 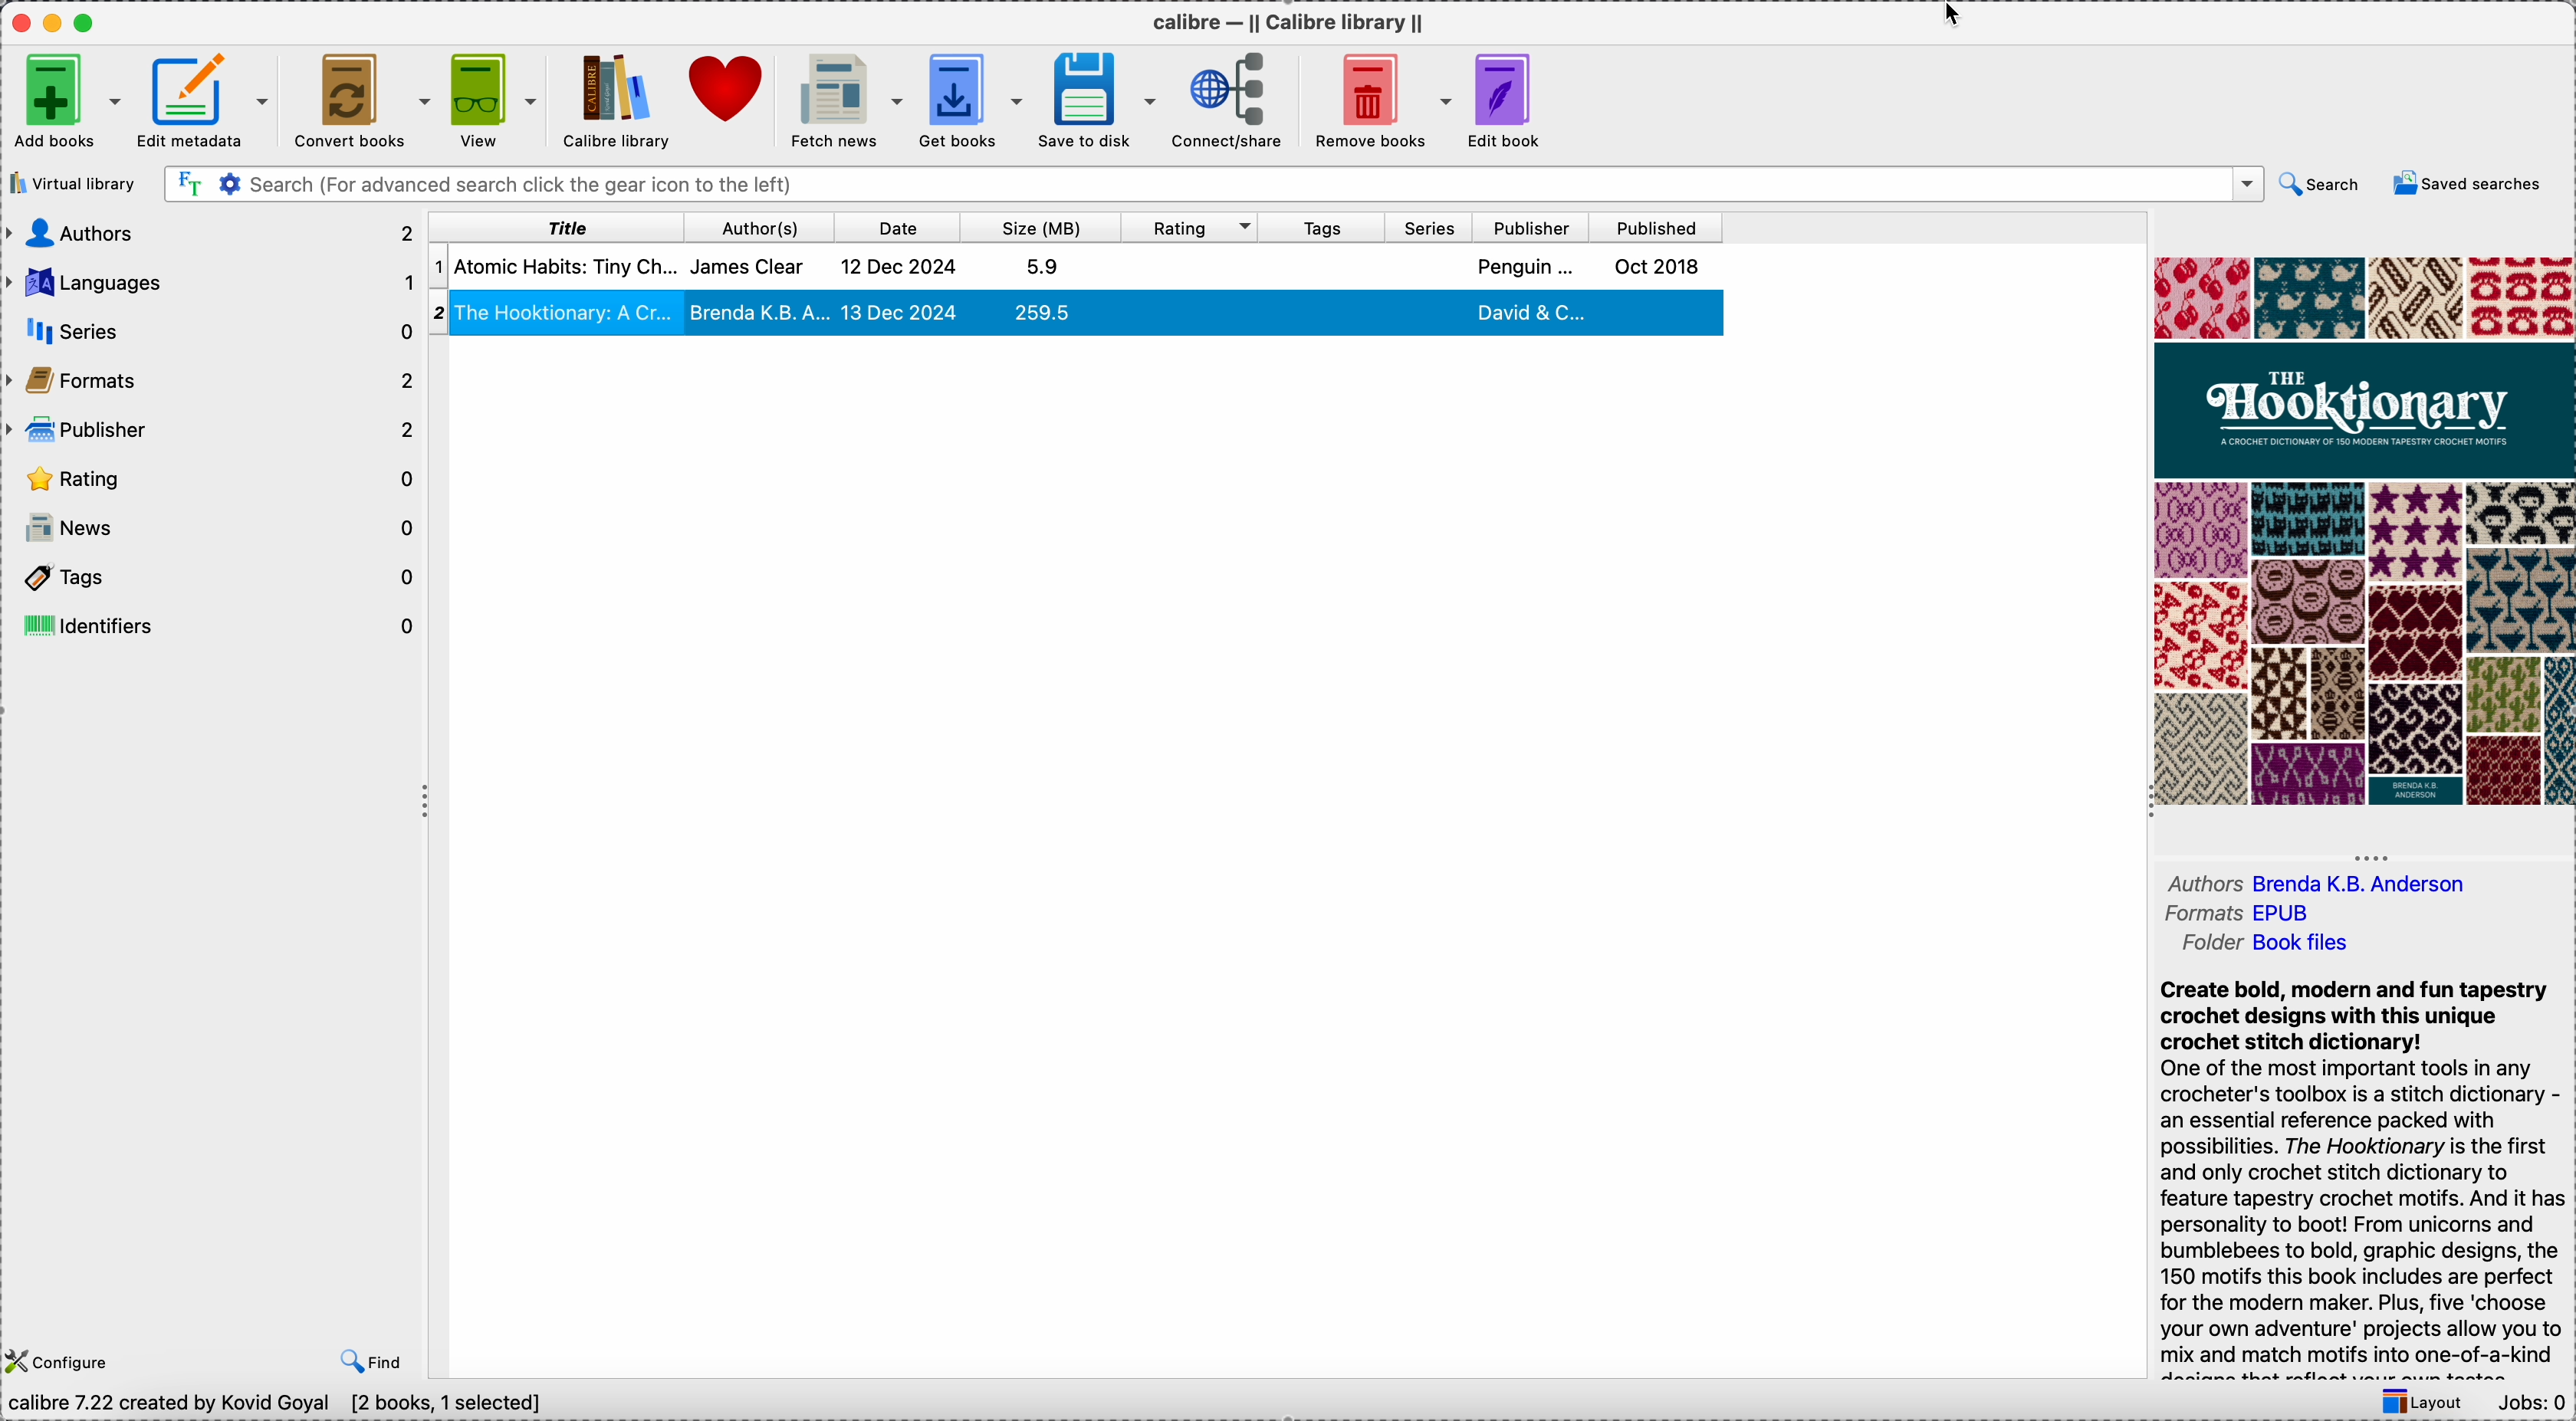 I want to click on The Hooktionary book details selected, so click(x=1079, y=318).